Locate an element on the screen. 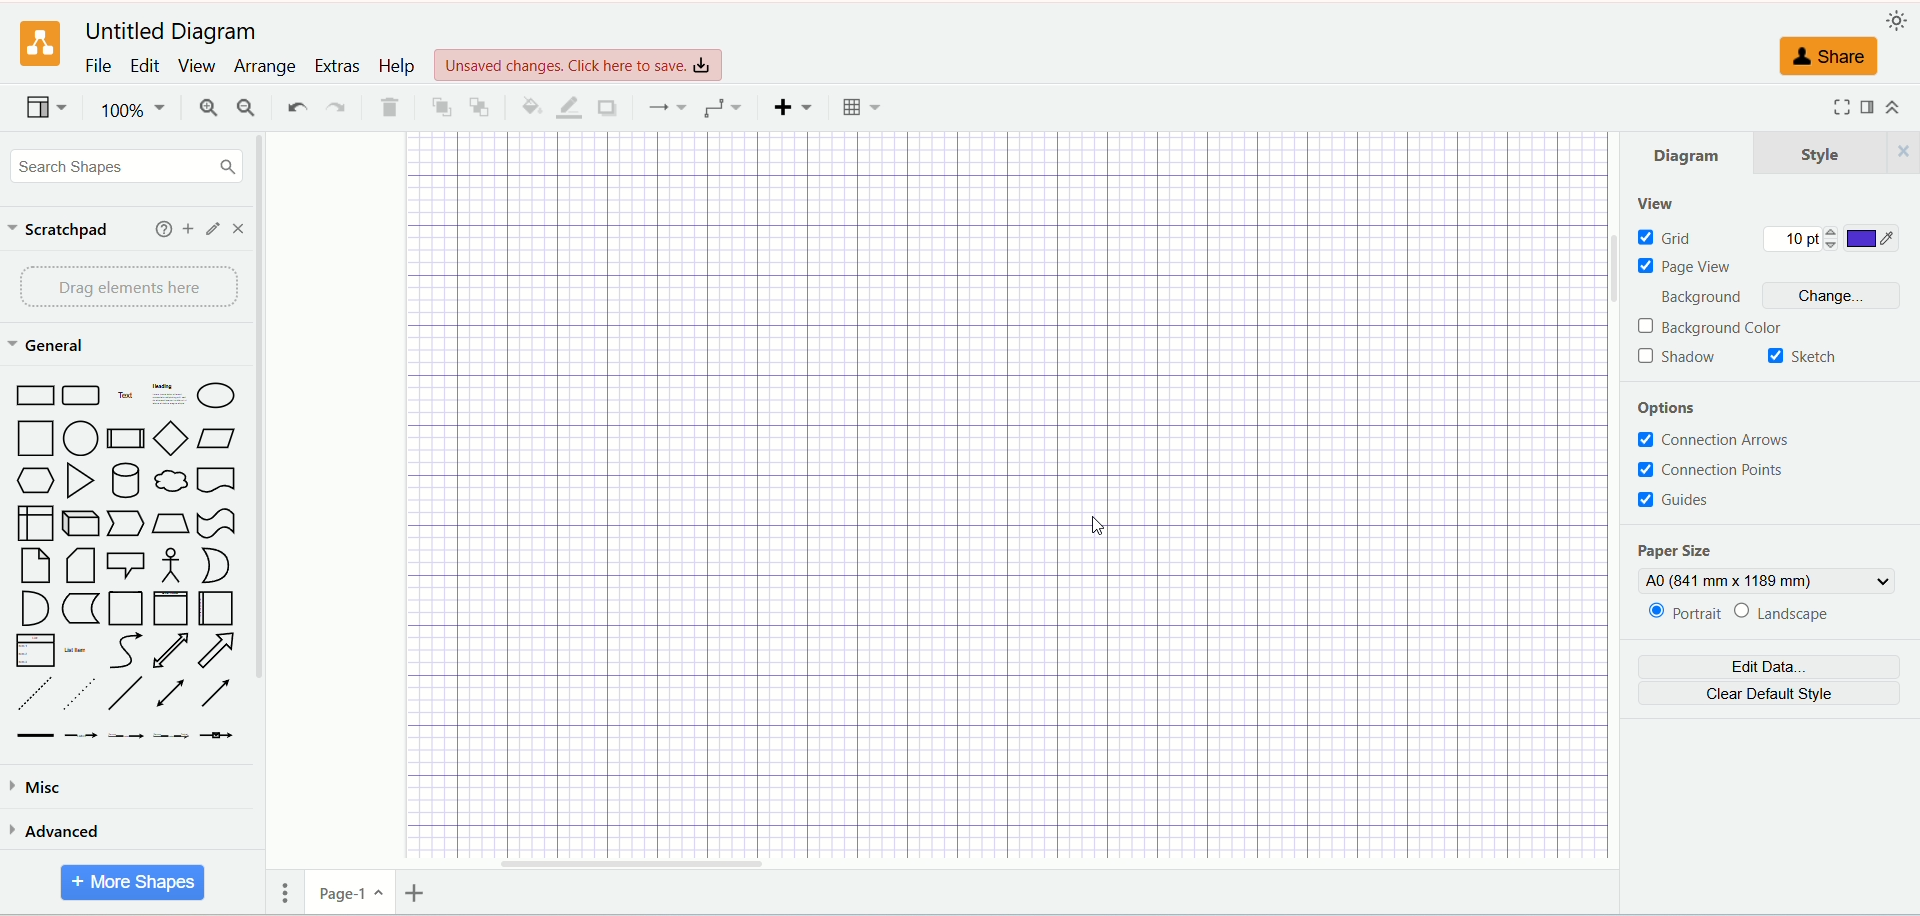 Image resolution: width=1920 pixels, height=916 pixels. Link is located at coordinates (35, 736).